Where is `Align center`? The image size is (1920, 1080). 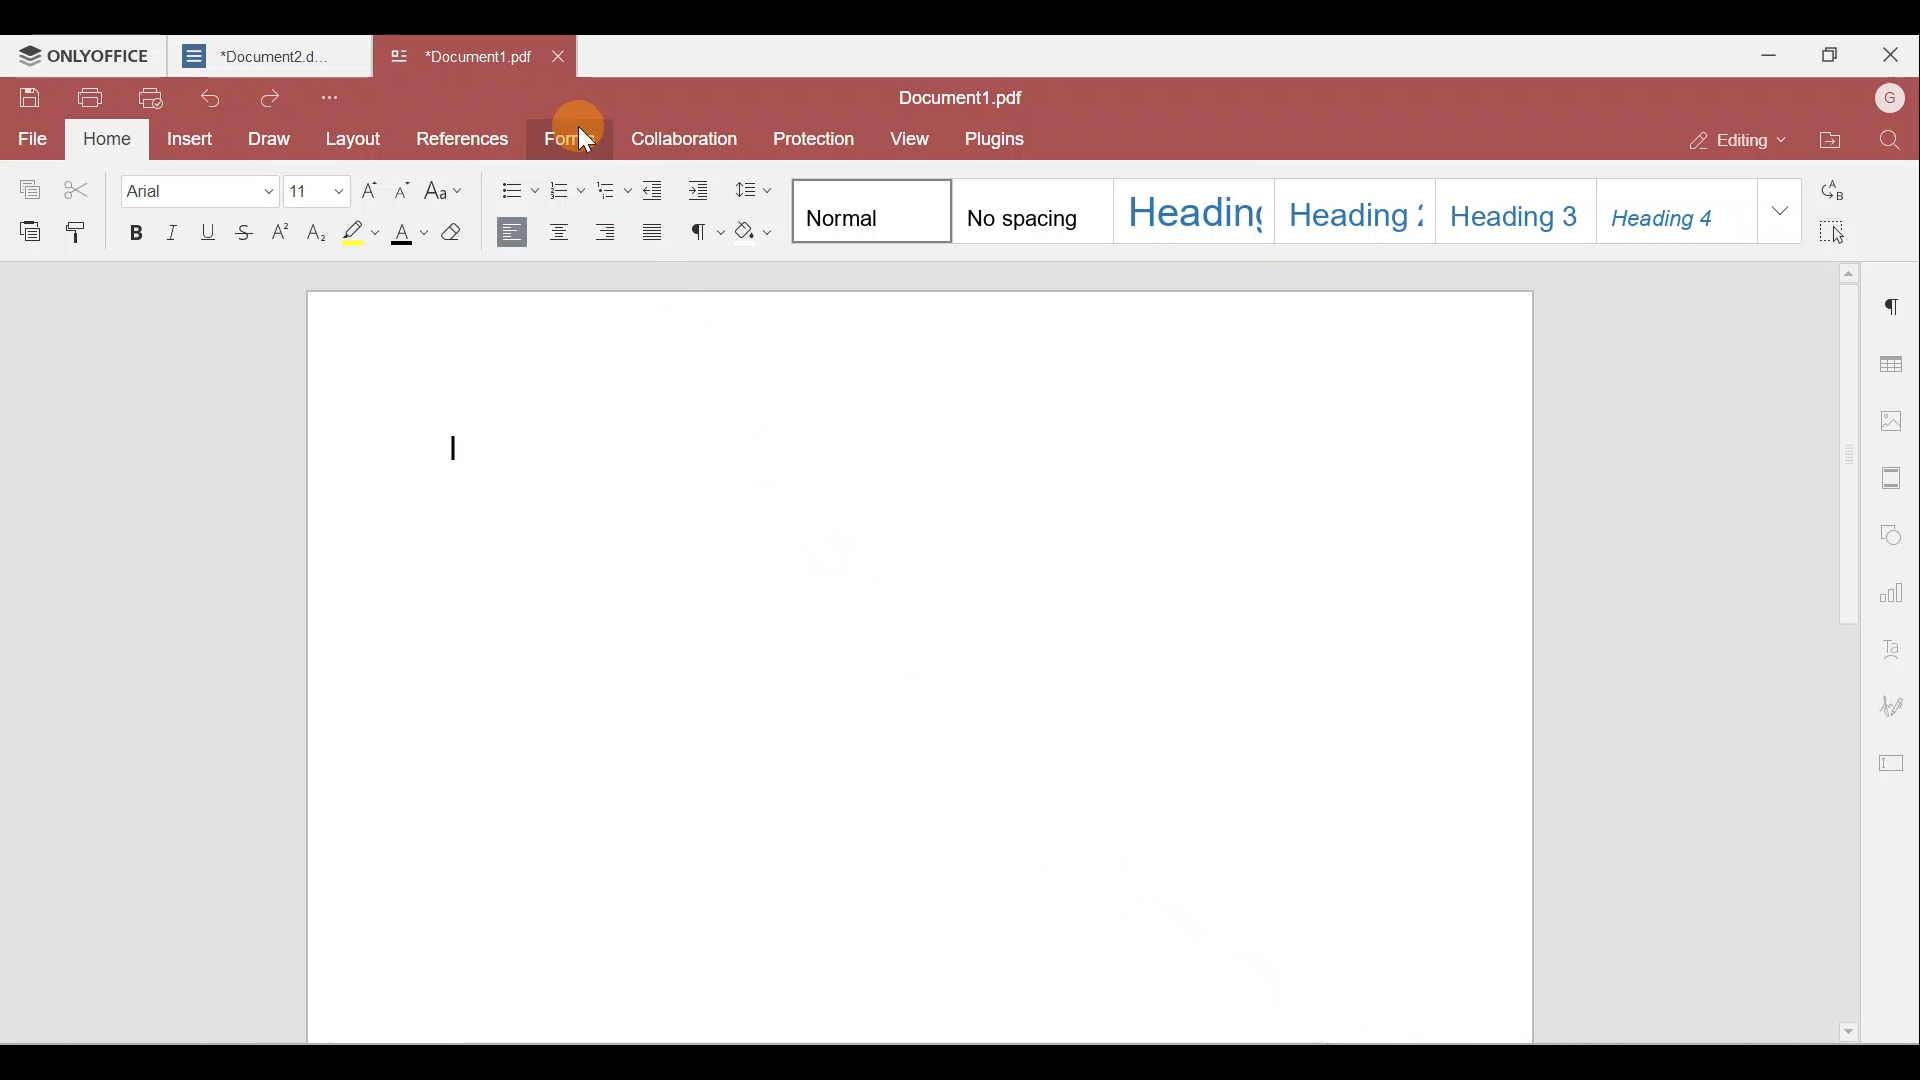
Align center is located at coordinates (563, 234).